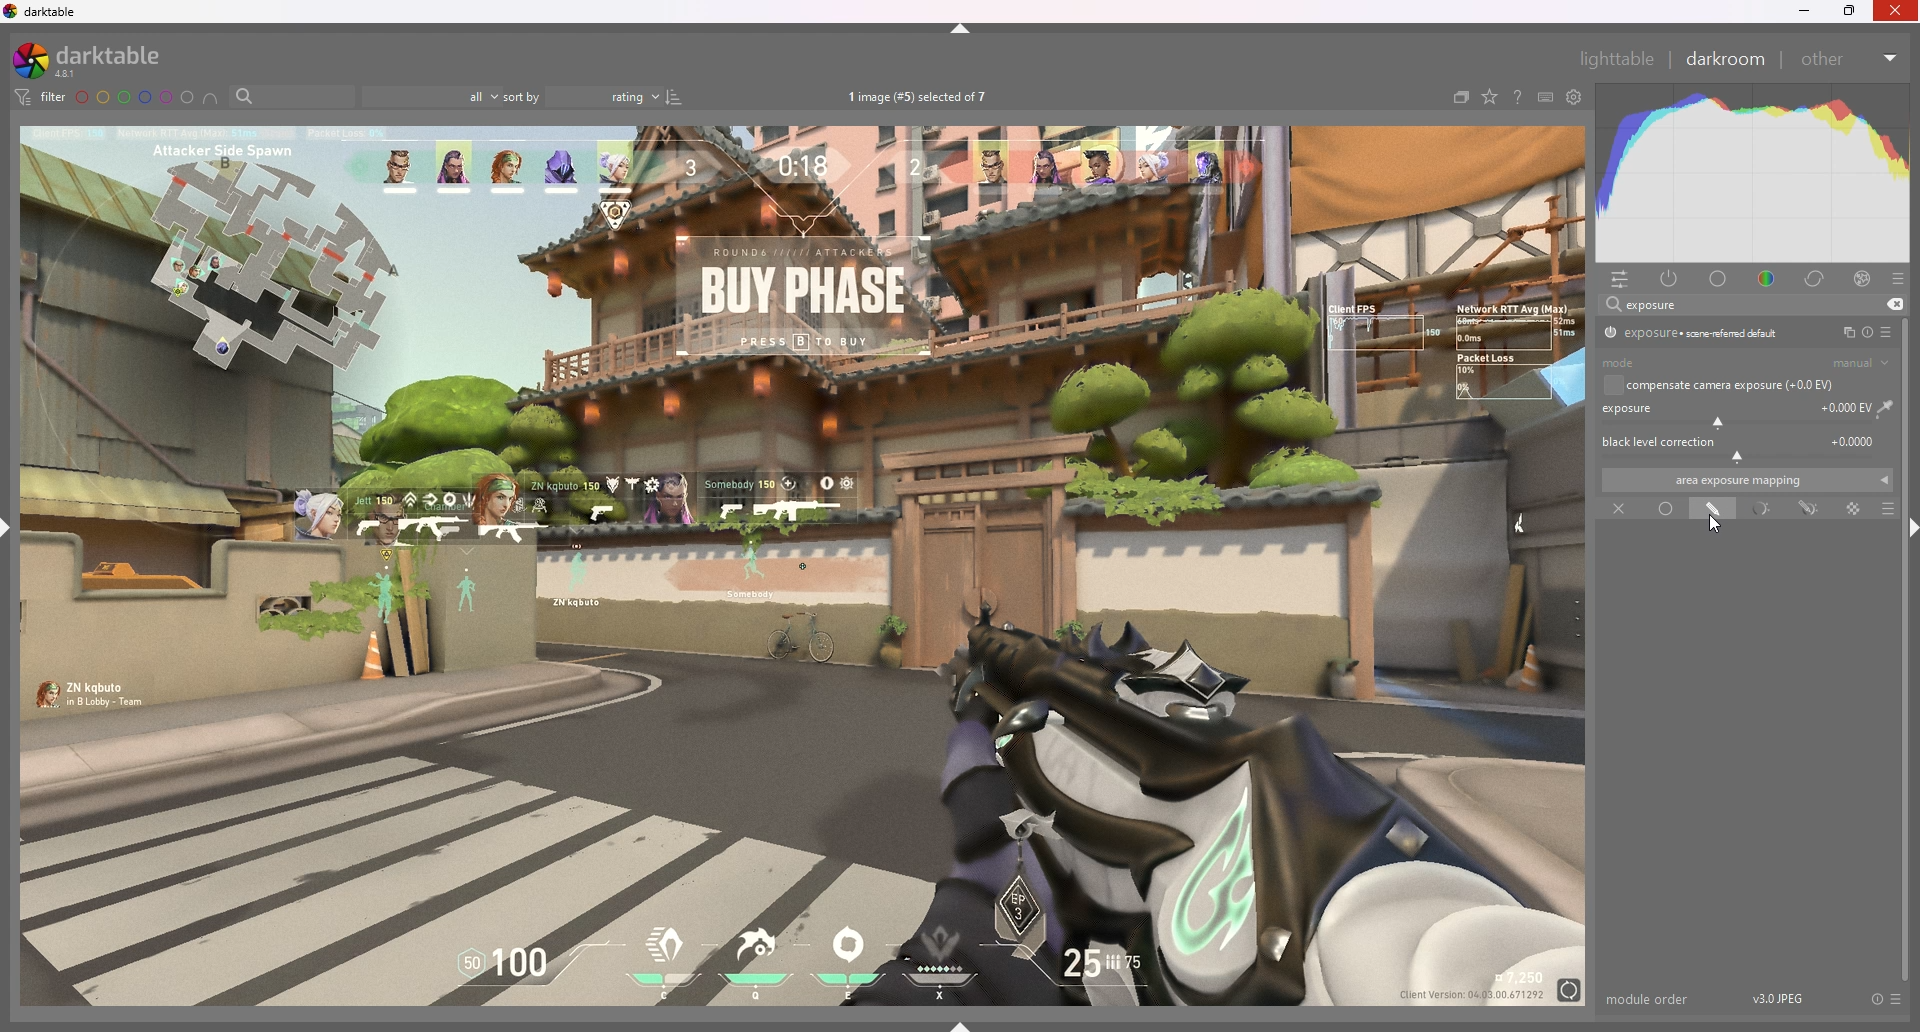  What do you see at coordinates (1894, 305) in the screenshot?
I see `remove` at bounding box center [1894, 305].